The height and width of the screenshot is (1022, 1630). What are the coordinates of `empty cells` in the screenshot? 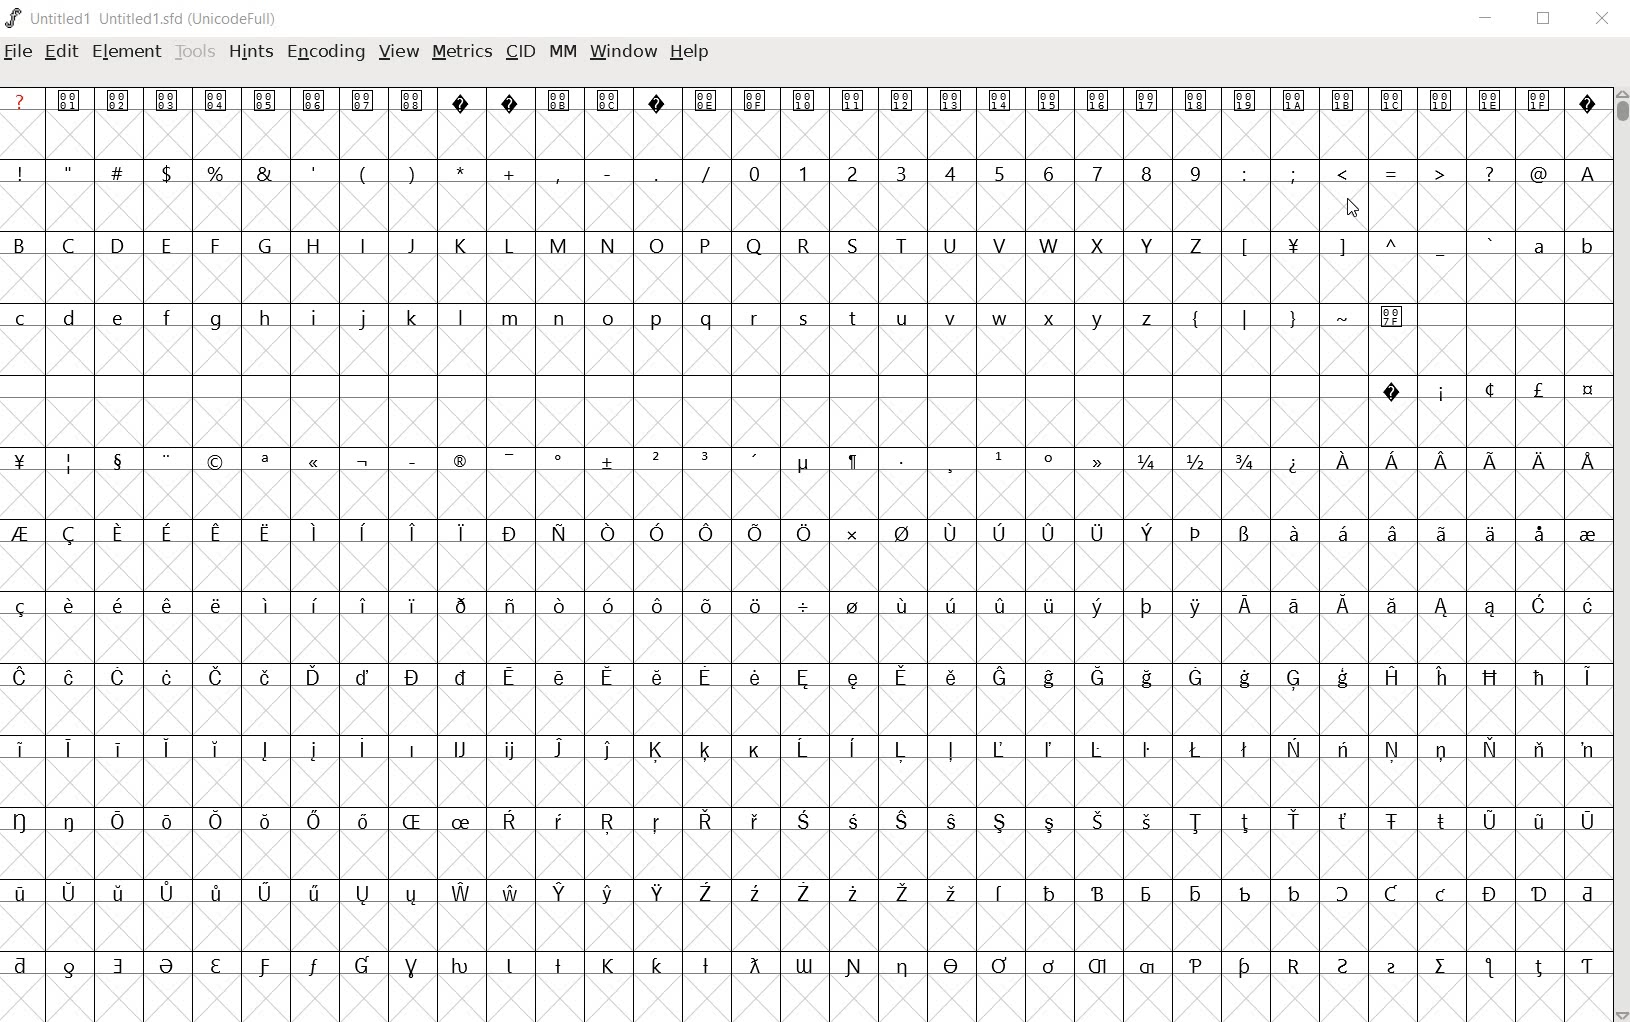 It's located at (801, 639).